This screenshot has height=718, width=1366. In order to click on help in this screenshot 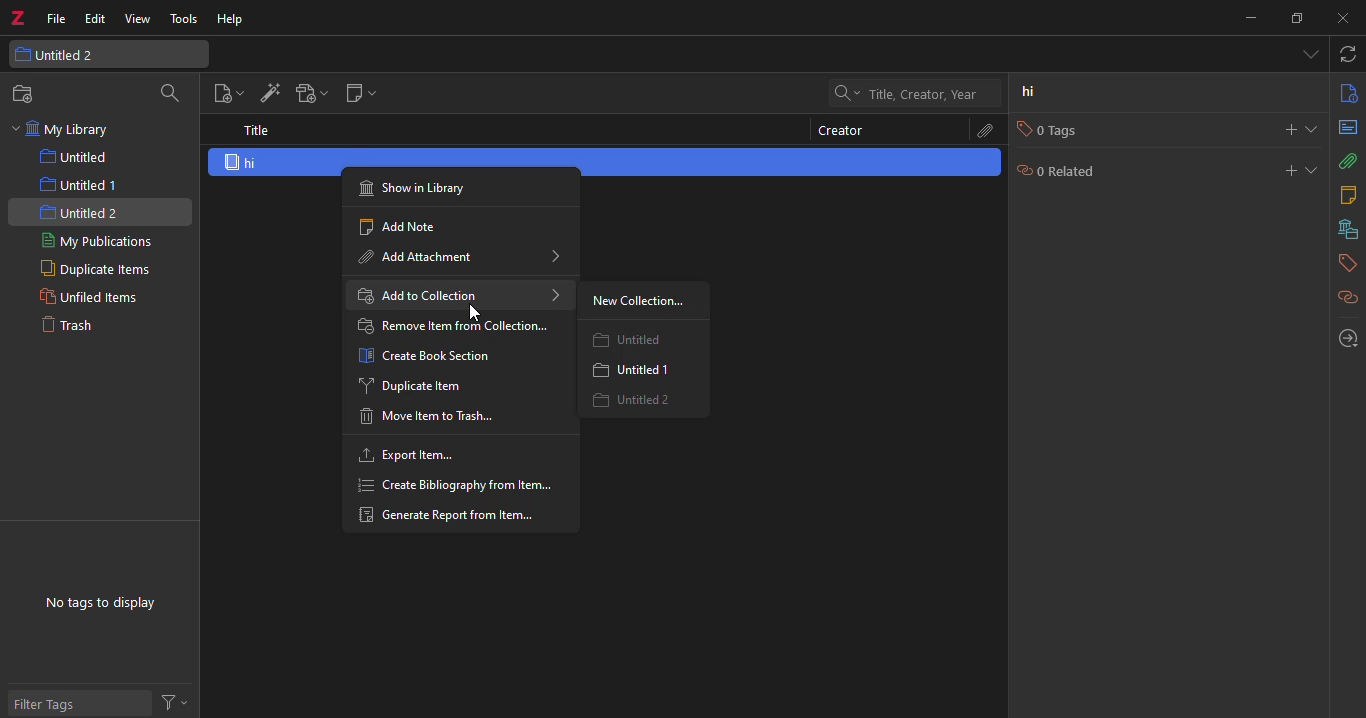, I will do `click(232, 20)`.